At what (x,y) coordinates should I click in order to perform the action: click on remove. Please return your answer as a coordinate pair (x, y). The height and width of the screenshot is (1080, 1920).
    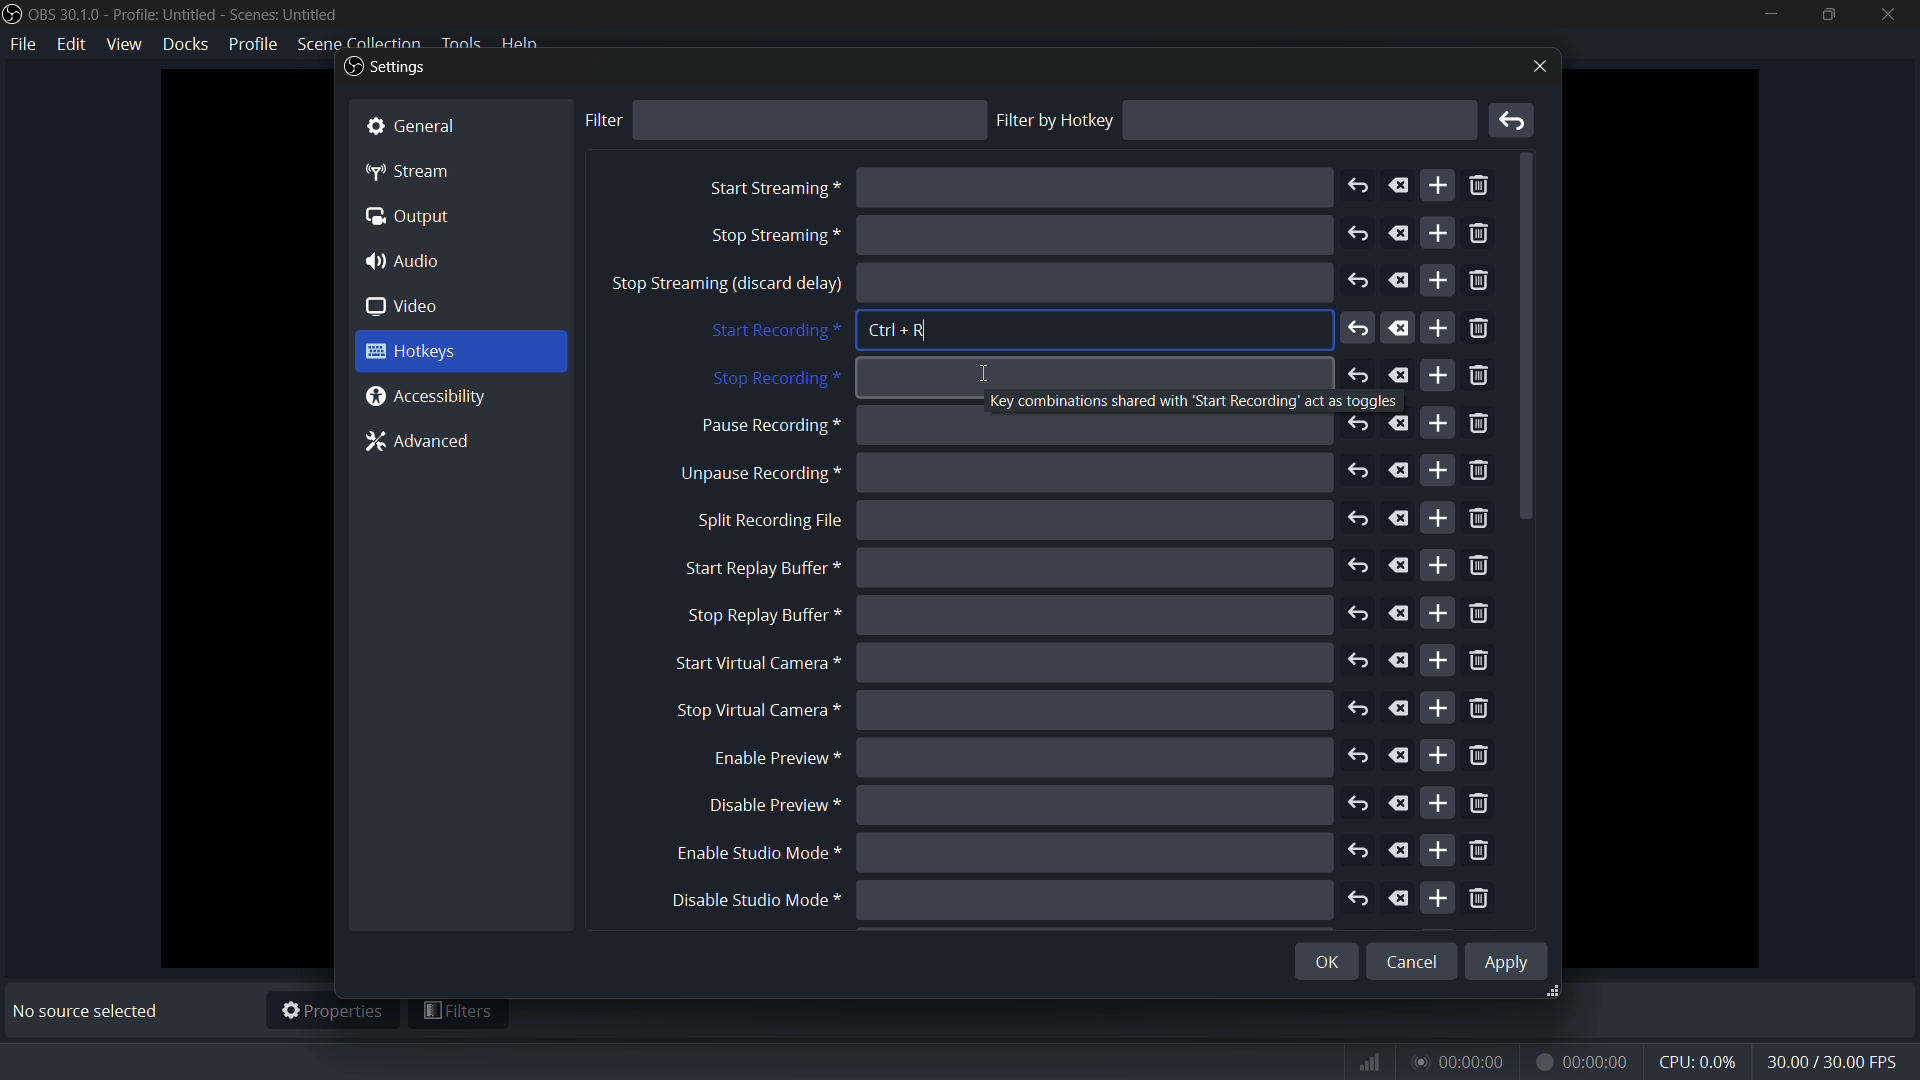
    Looking at the image, I should click on (1478, 426).